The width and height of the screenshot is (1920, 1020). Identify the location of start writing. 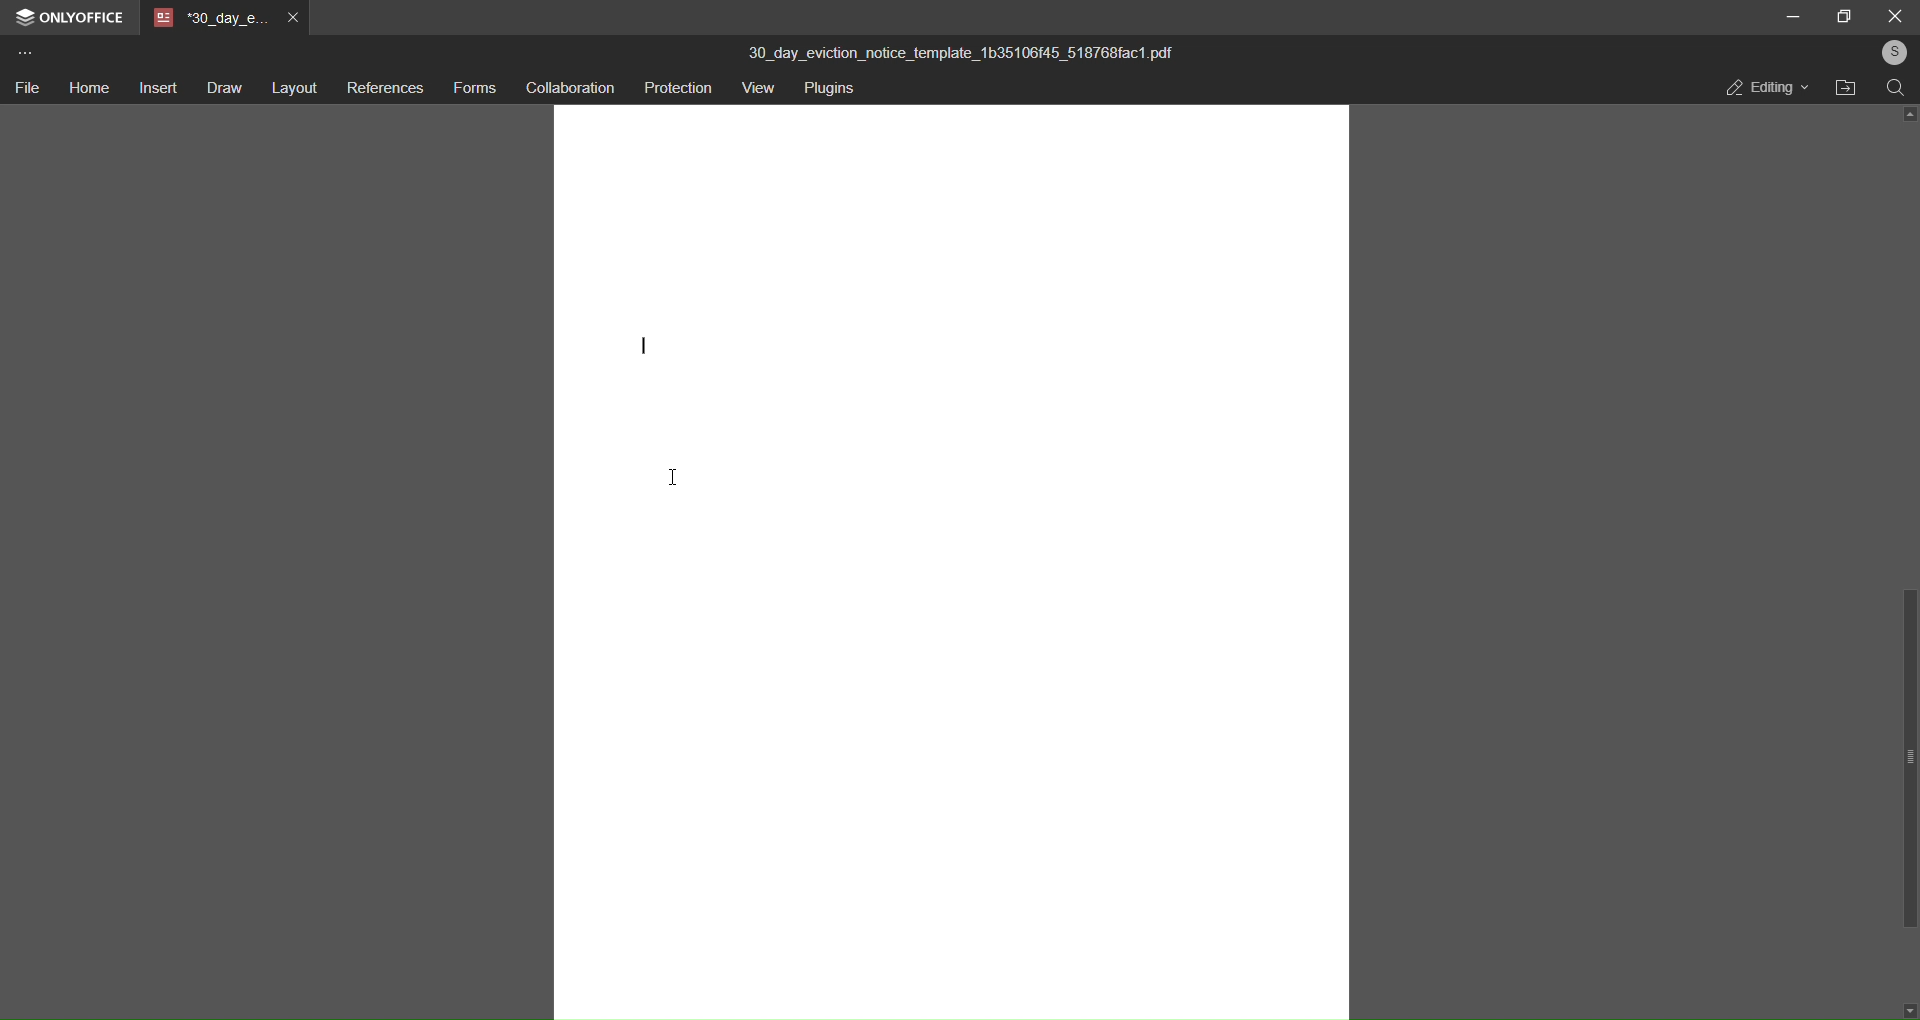
(645, 342).